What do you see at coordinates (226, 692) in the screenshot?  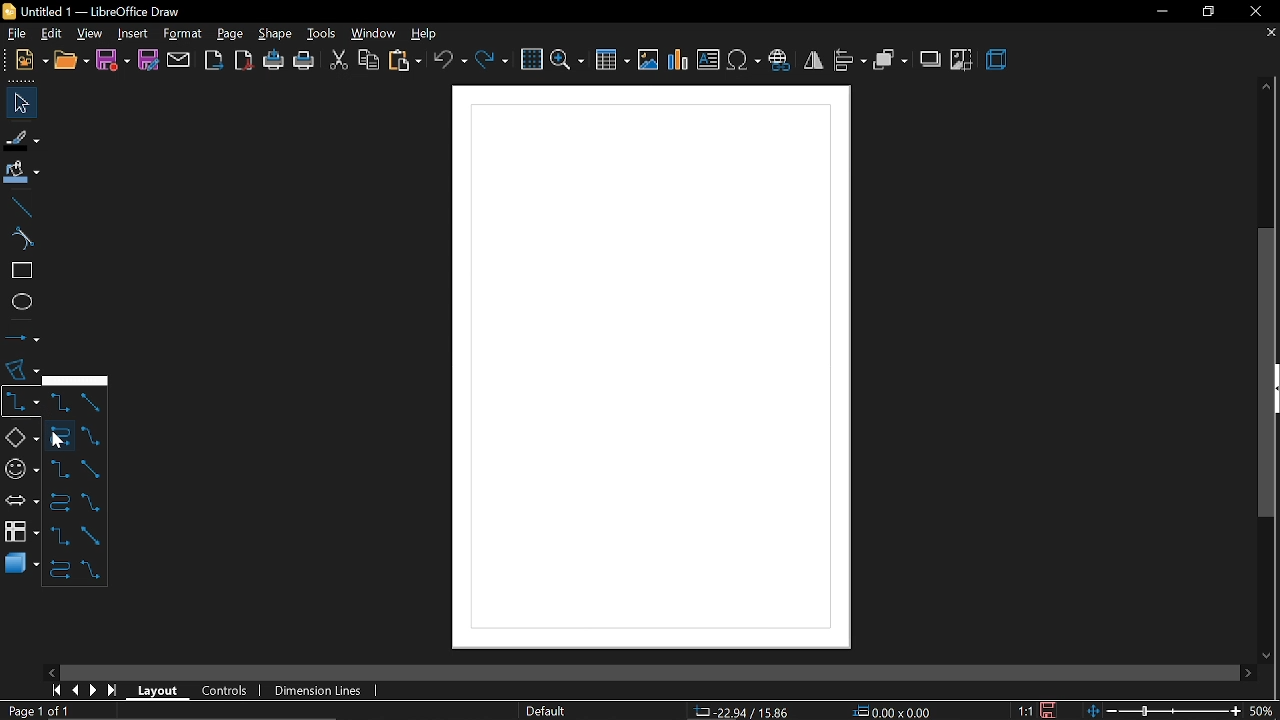 I see `controls` at bounding box center [226, 692].